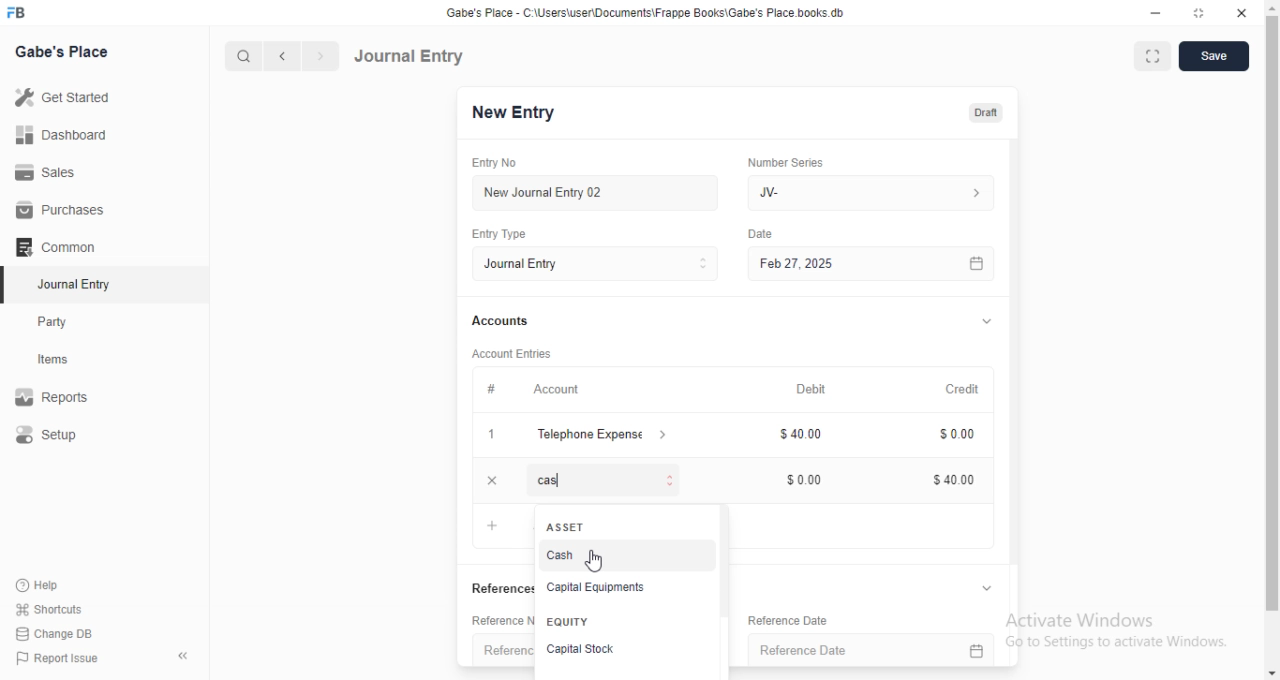  What do you see at coordinates (803, 435) in the screenshot?
I see `40.00` at bounding box center [803, 435].